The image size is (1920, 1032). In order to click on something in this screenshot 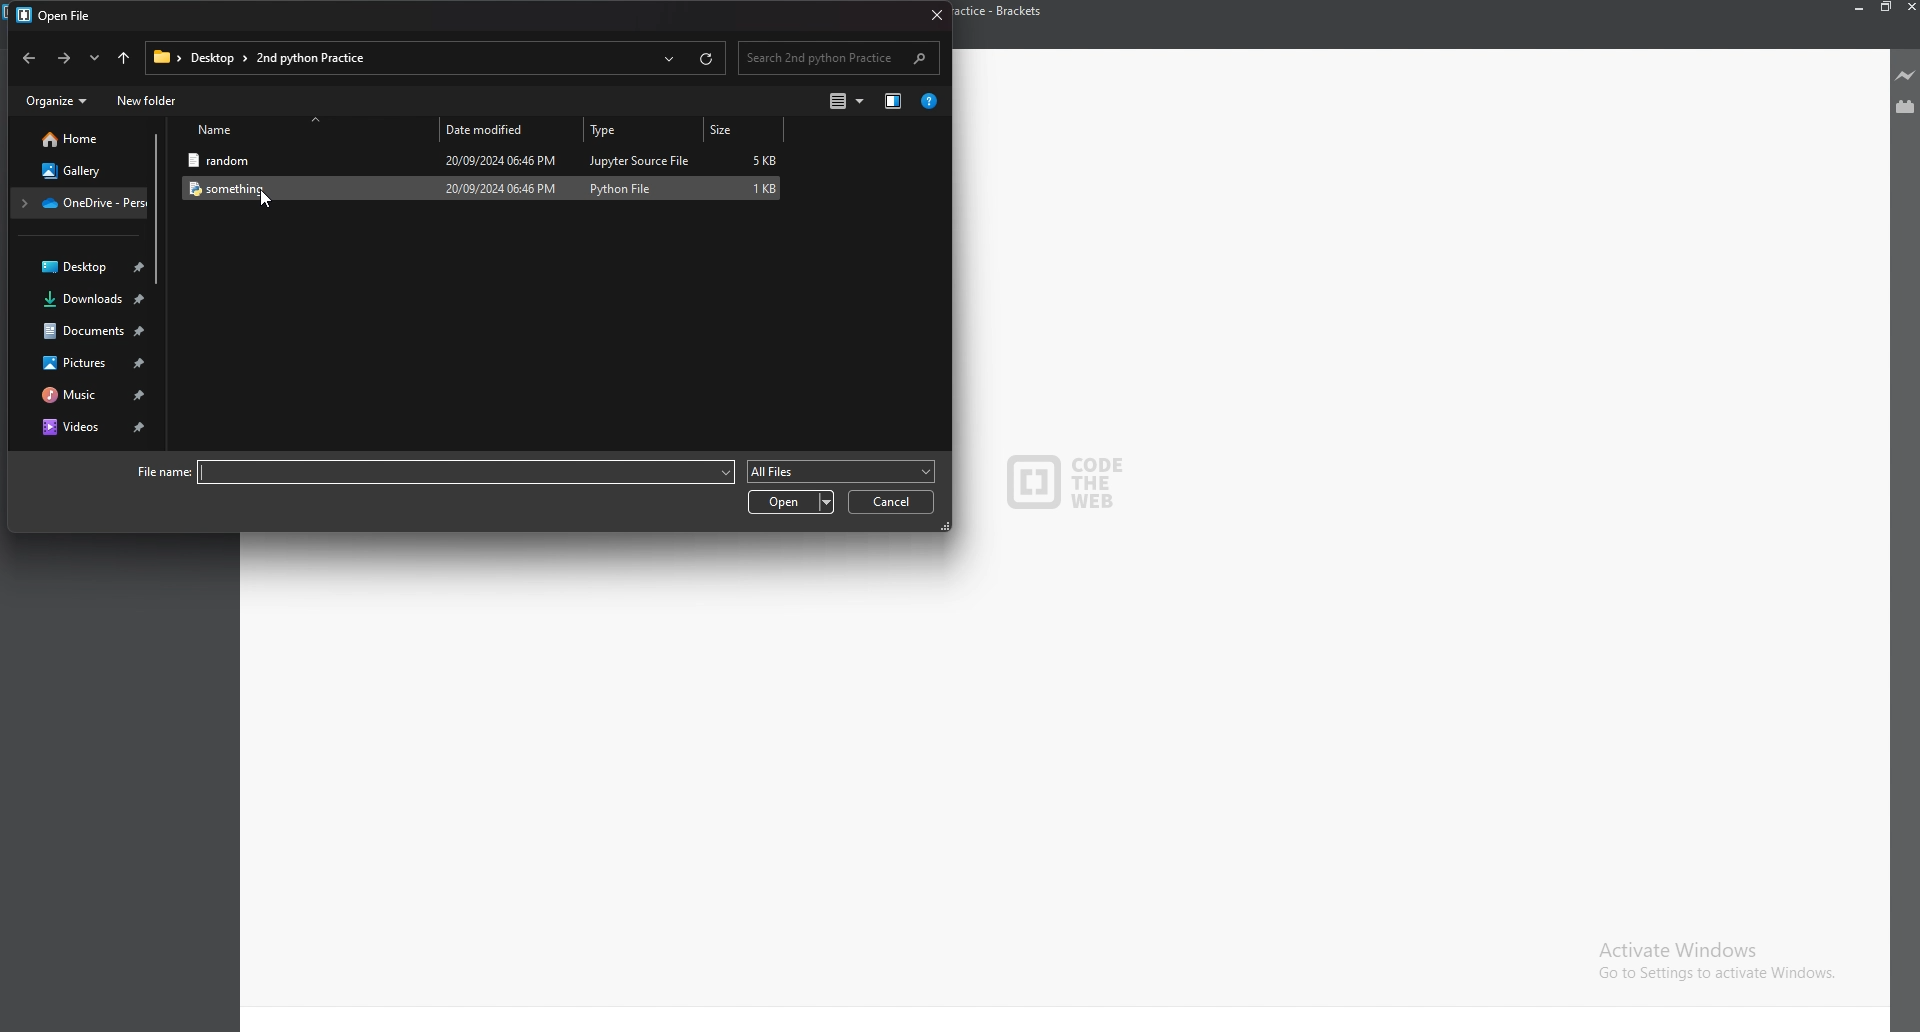, I will do `click(295, 187)`.